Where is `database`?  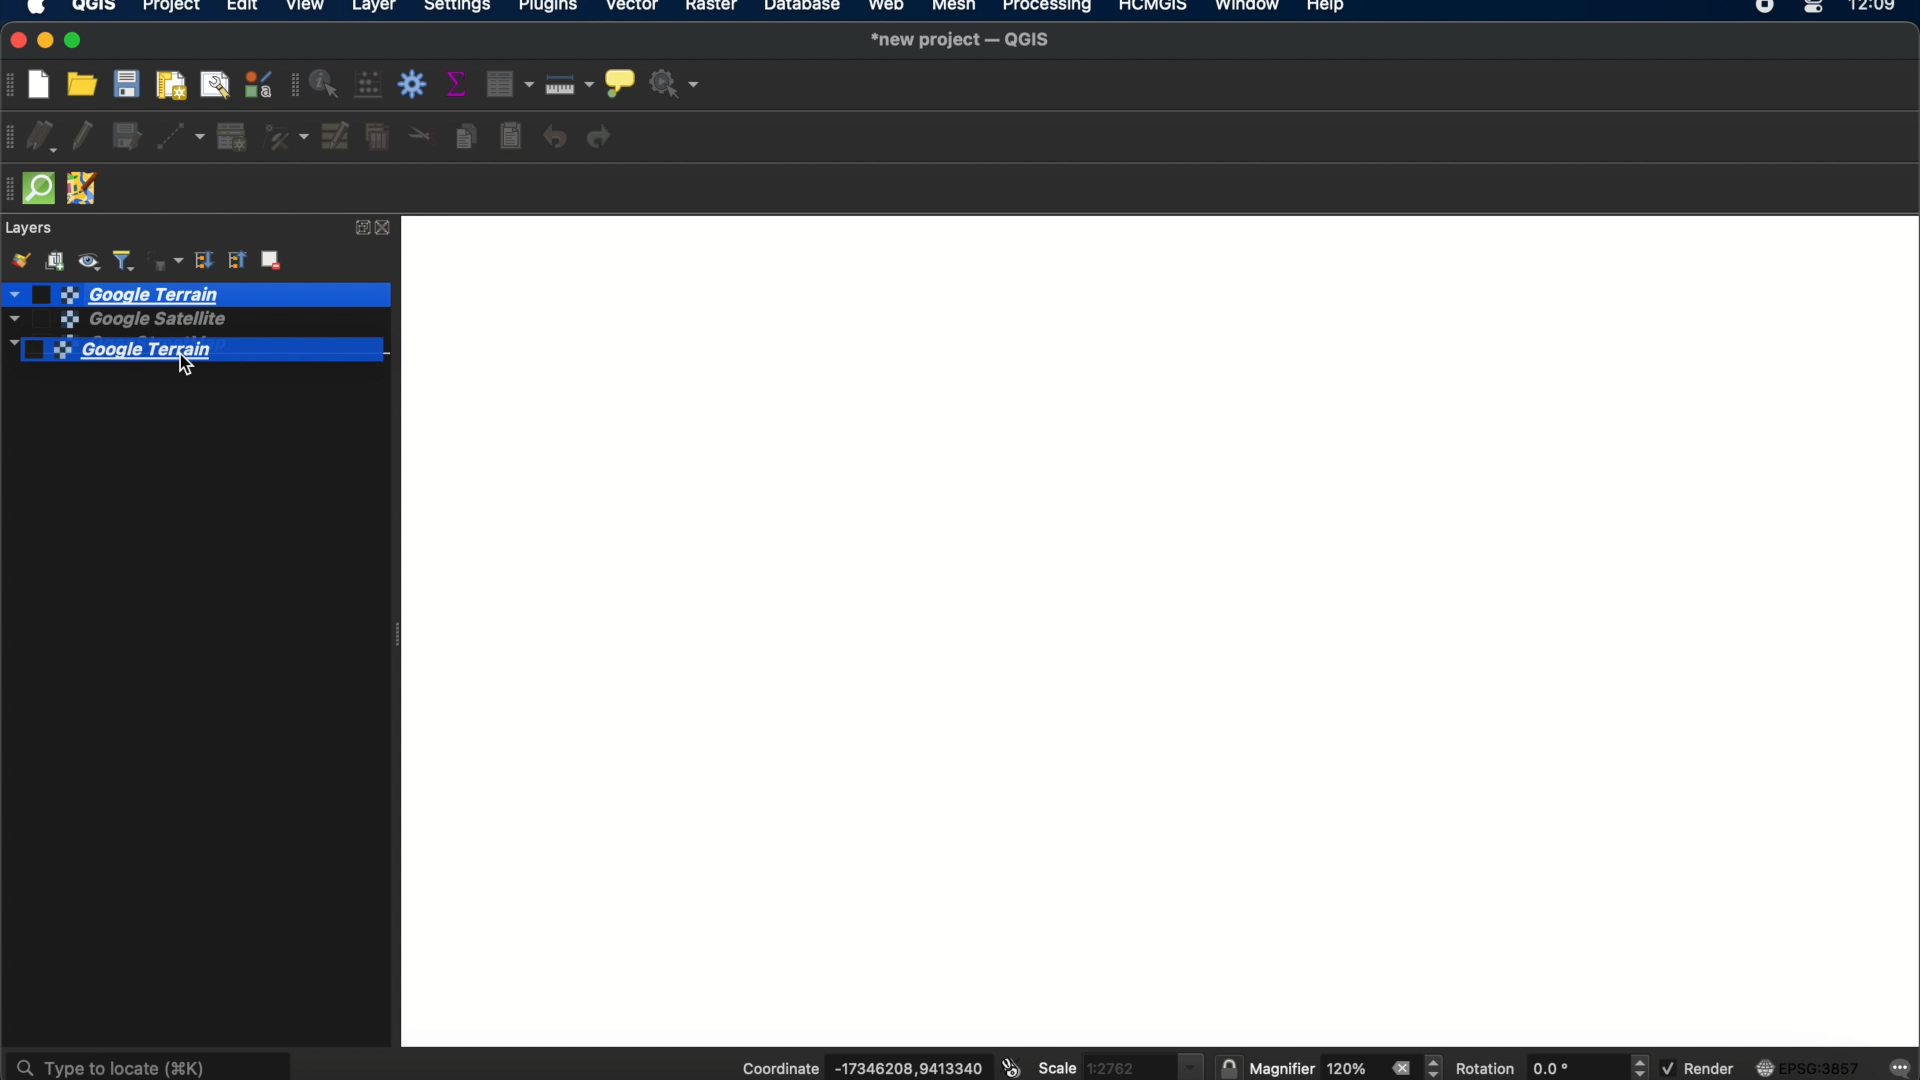 database is located at coordinates (803, 8).